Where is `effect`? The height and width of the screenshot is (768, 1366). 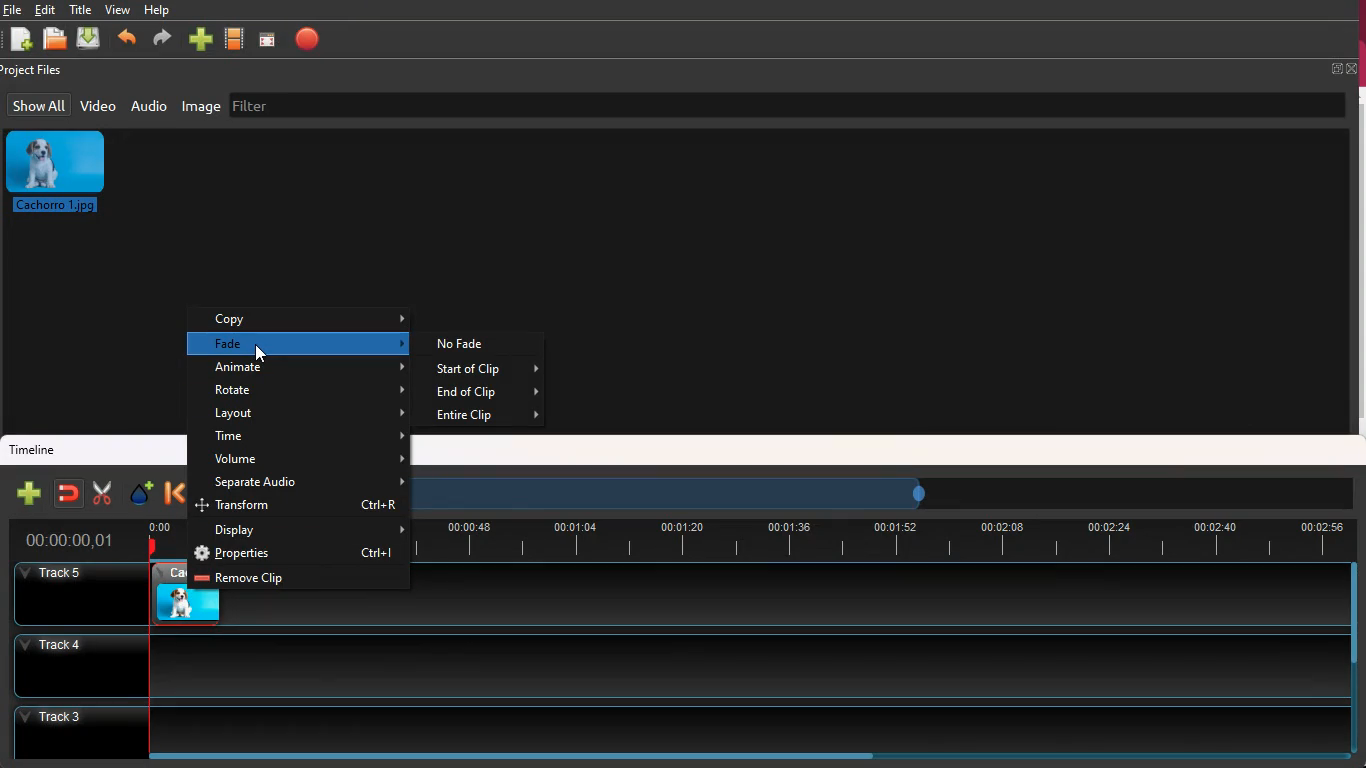 effect is located at coordinates (143, 494).